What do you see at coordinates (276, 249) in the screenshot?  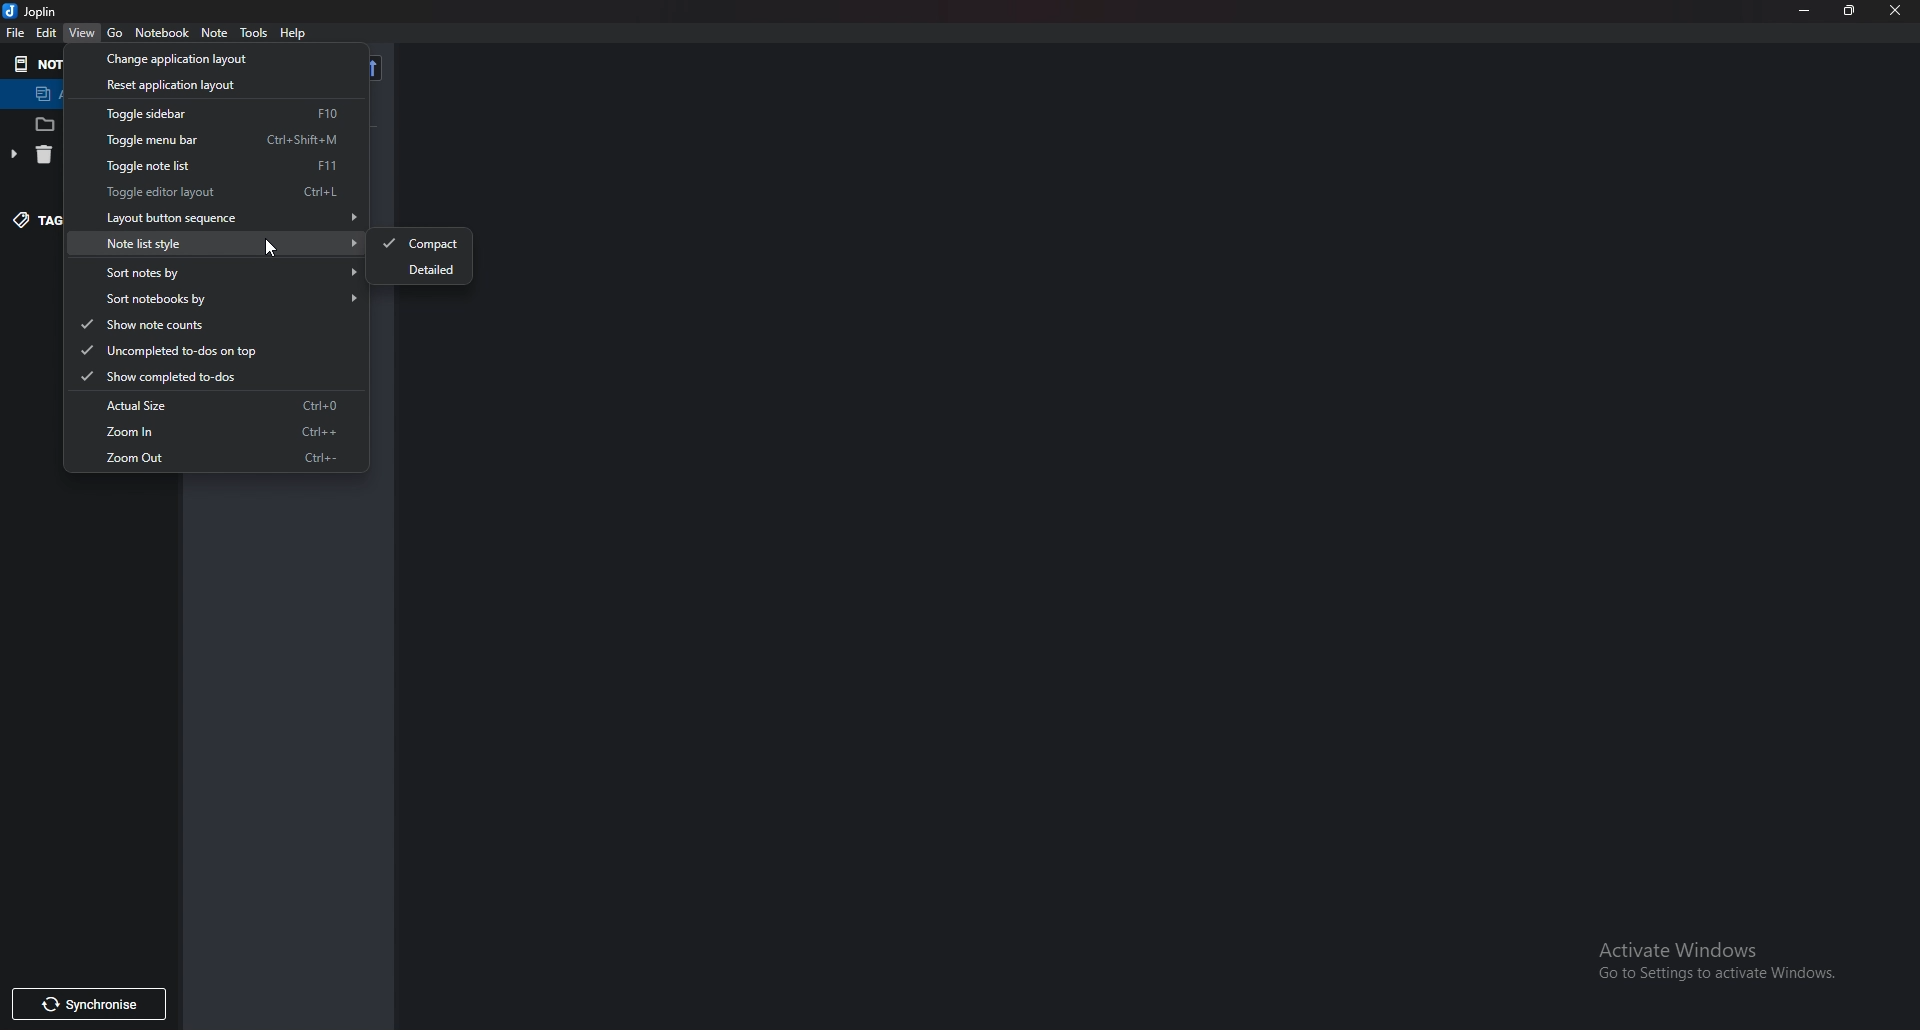 I see `cursor` at bounding box center [276, 249].